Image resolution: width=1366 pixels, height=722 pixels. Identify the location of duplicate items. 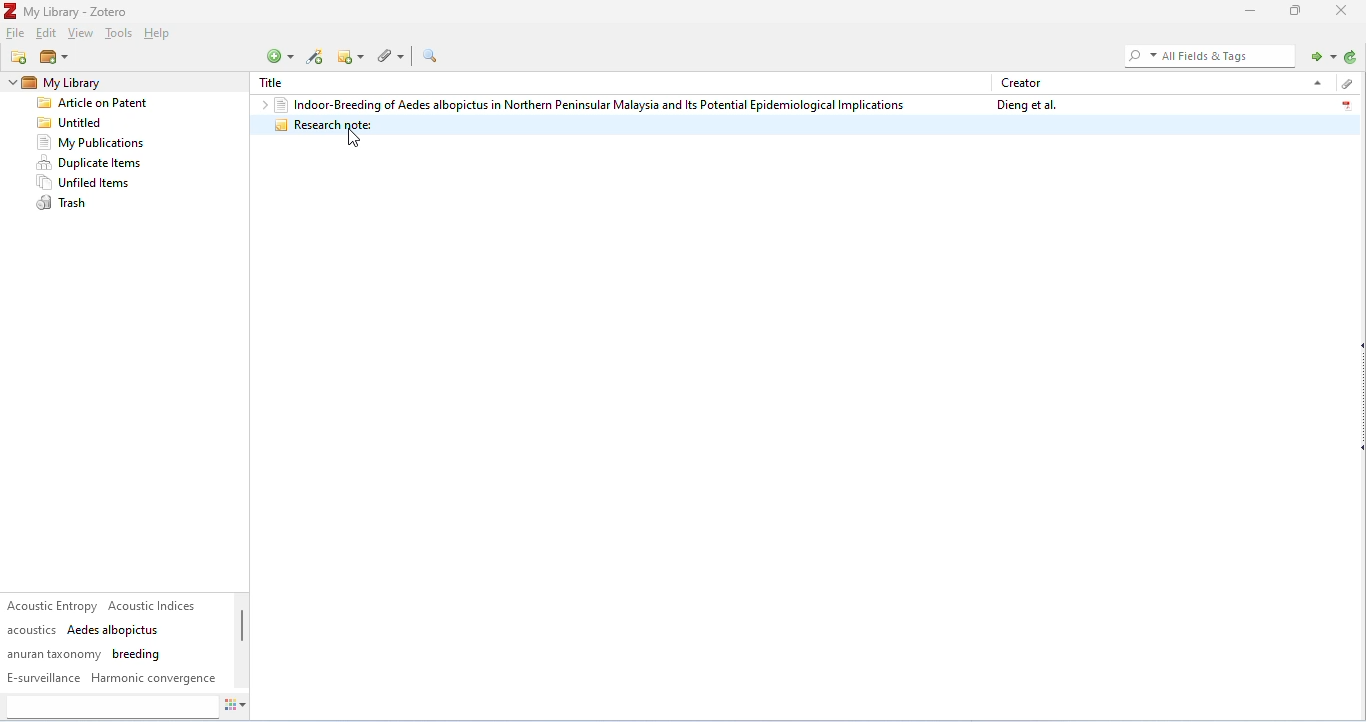
(91, 163).